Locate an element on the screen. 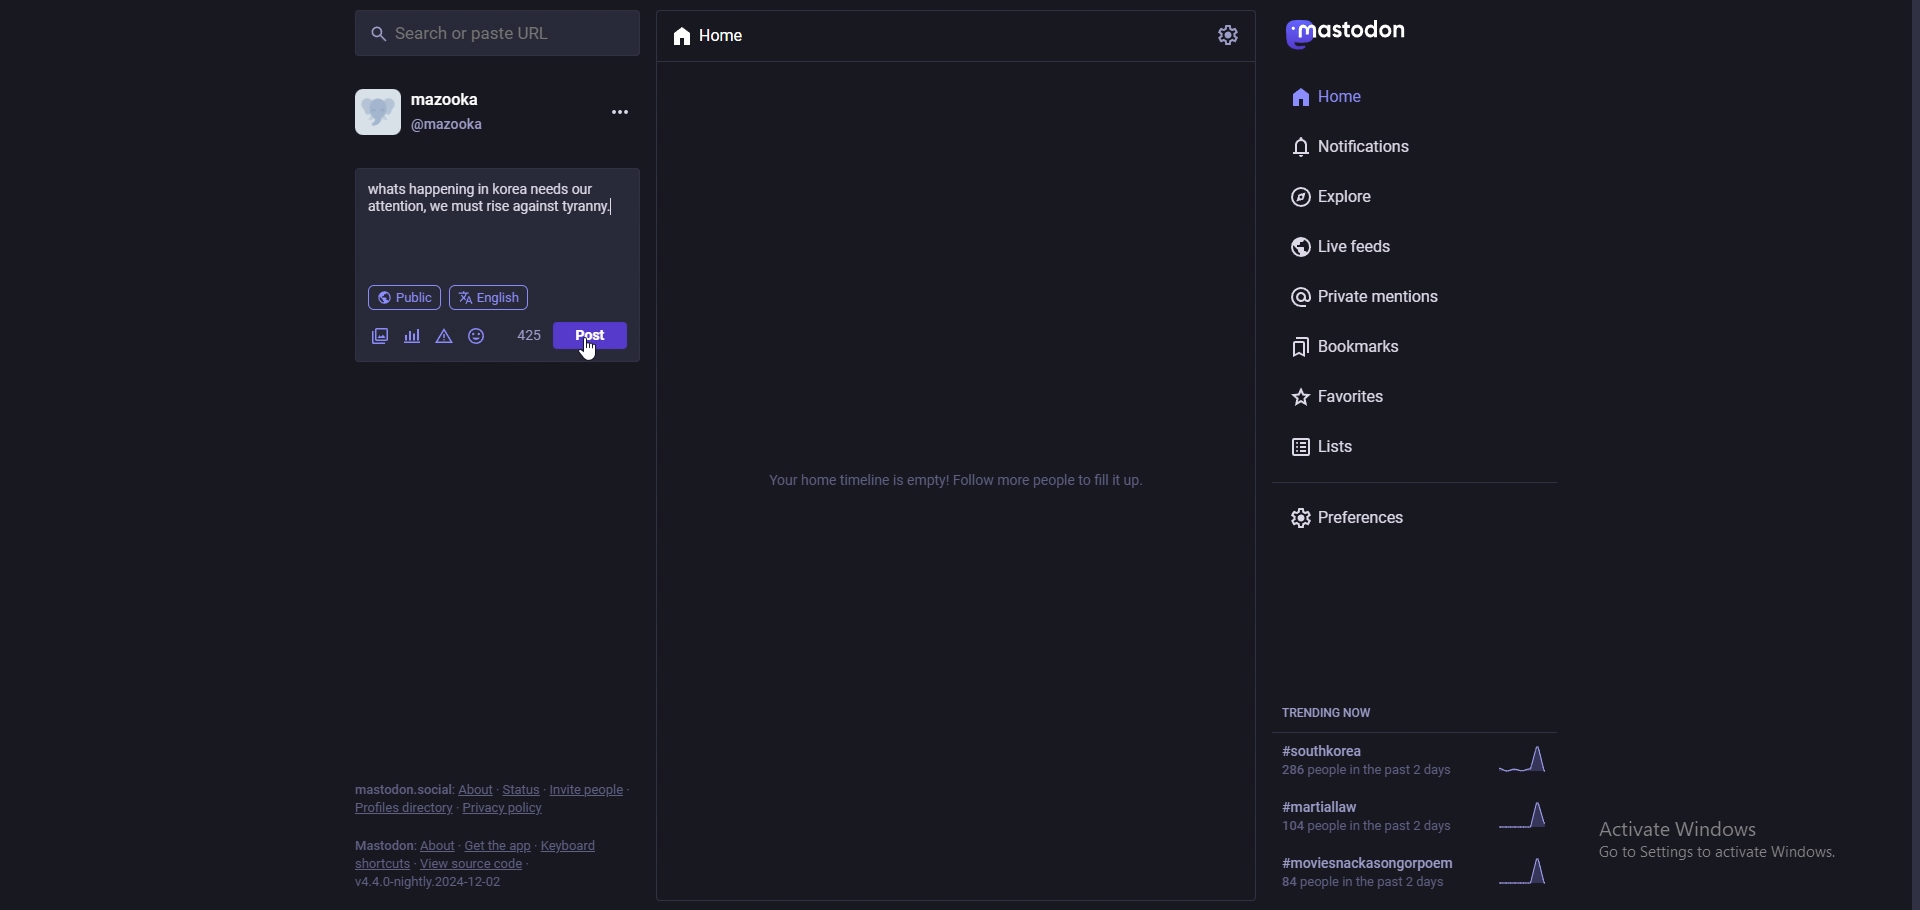 The height and width of the screenshot is (910, 1920). home is located at coordinates (751, 37).